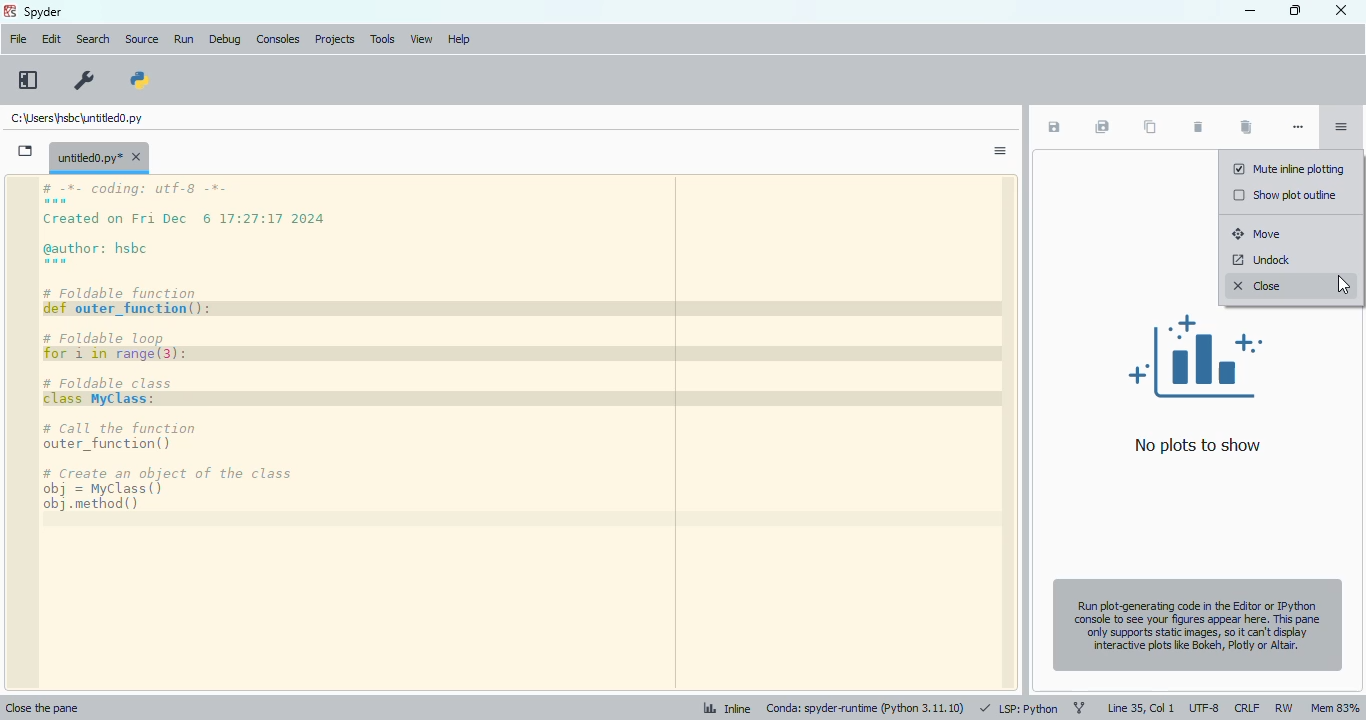 The image size is (1366, 720). Describe the element at coordinates (725, 706) in the screenshot. I see `inline` at that location.